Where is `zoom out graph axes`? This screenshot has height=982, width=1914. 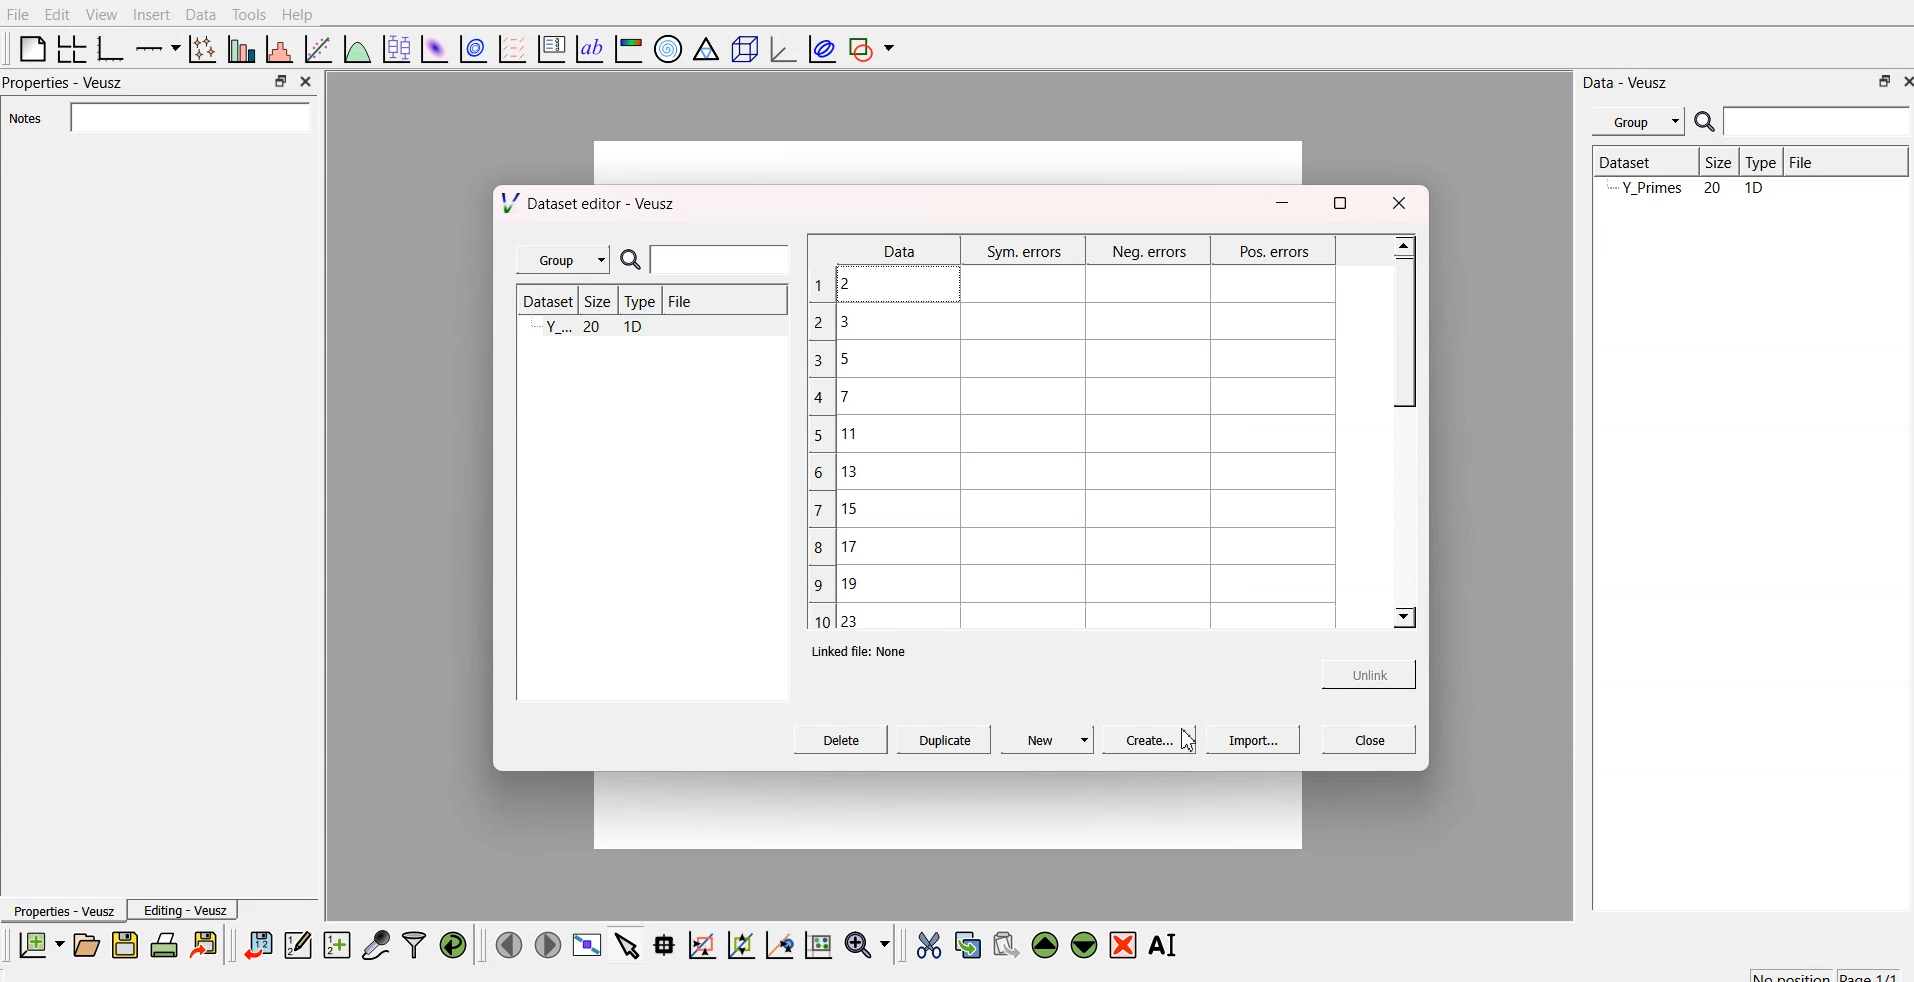 zoom out graph axes is located at coordinates (777, 944).